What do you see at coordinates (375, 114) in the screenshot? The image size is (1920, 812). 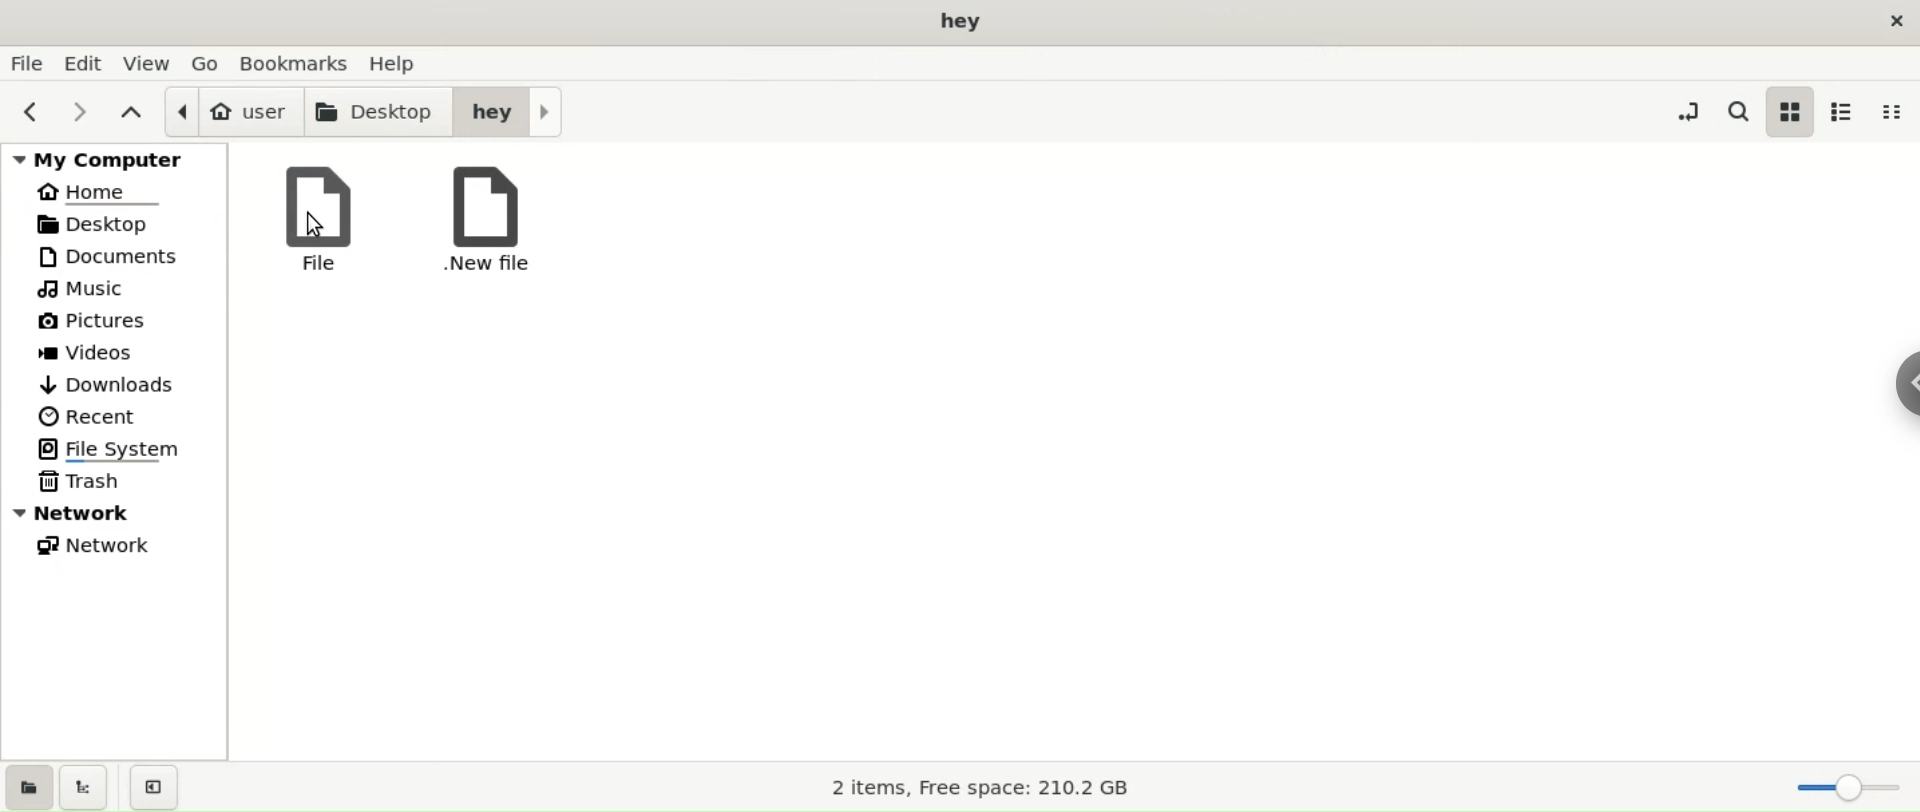 I see `desktop` at bounding box center [375, 114].